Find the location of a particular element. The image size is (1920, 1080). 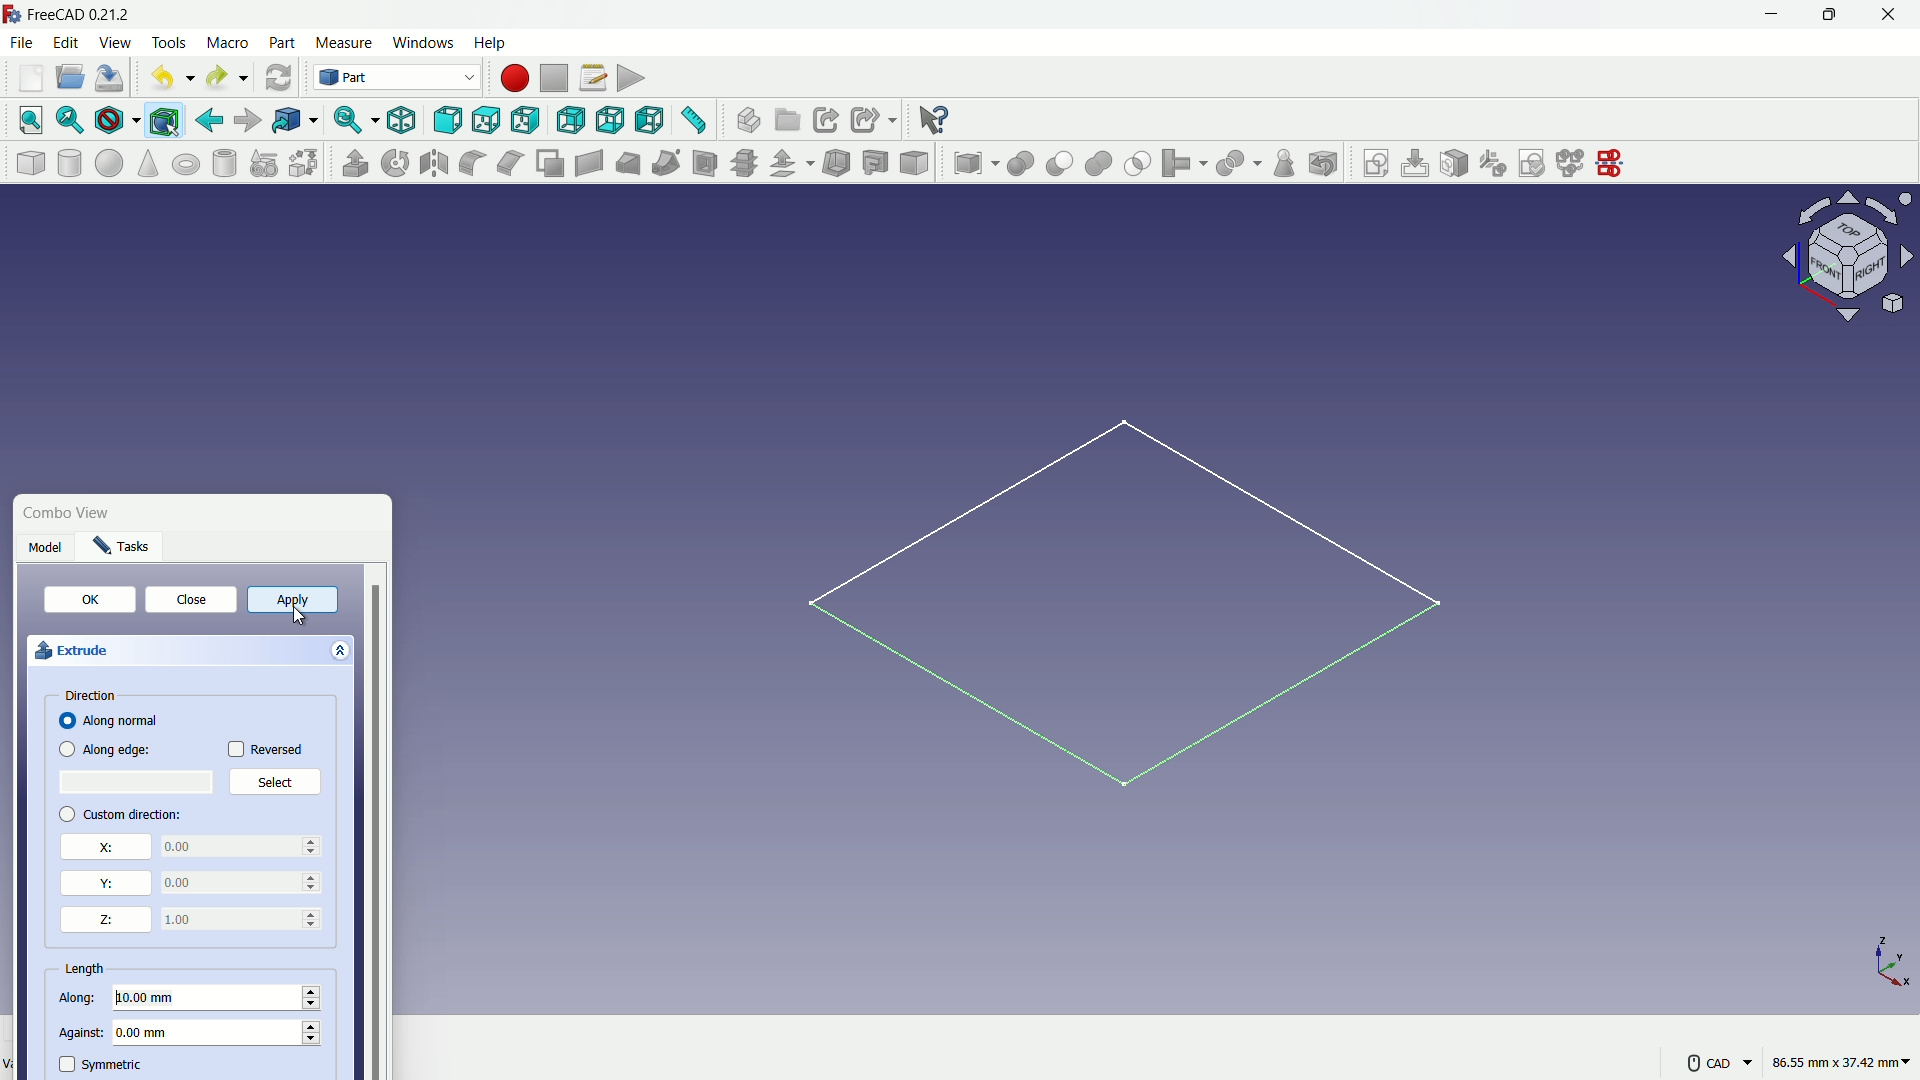

bounding box is located at coordinates (164, 122).